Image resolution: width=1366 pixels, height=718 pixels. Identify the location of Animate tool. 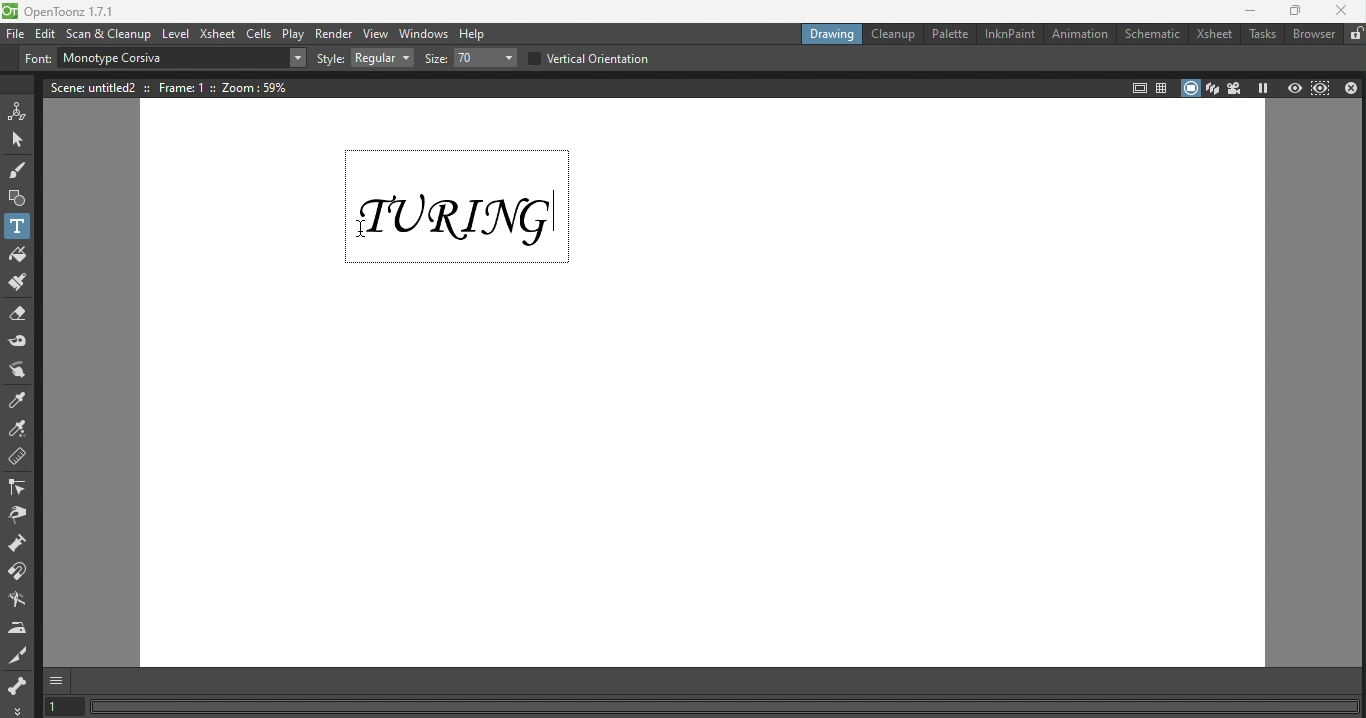
(18, 111).